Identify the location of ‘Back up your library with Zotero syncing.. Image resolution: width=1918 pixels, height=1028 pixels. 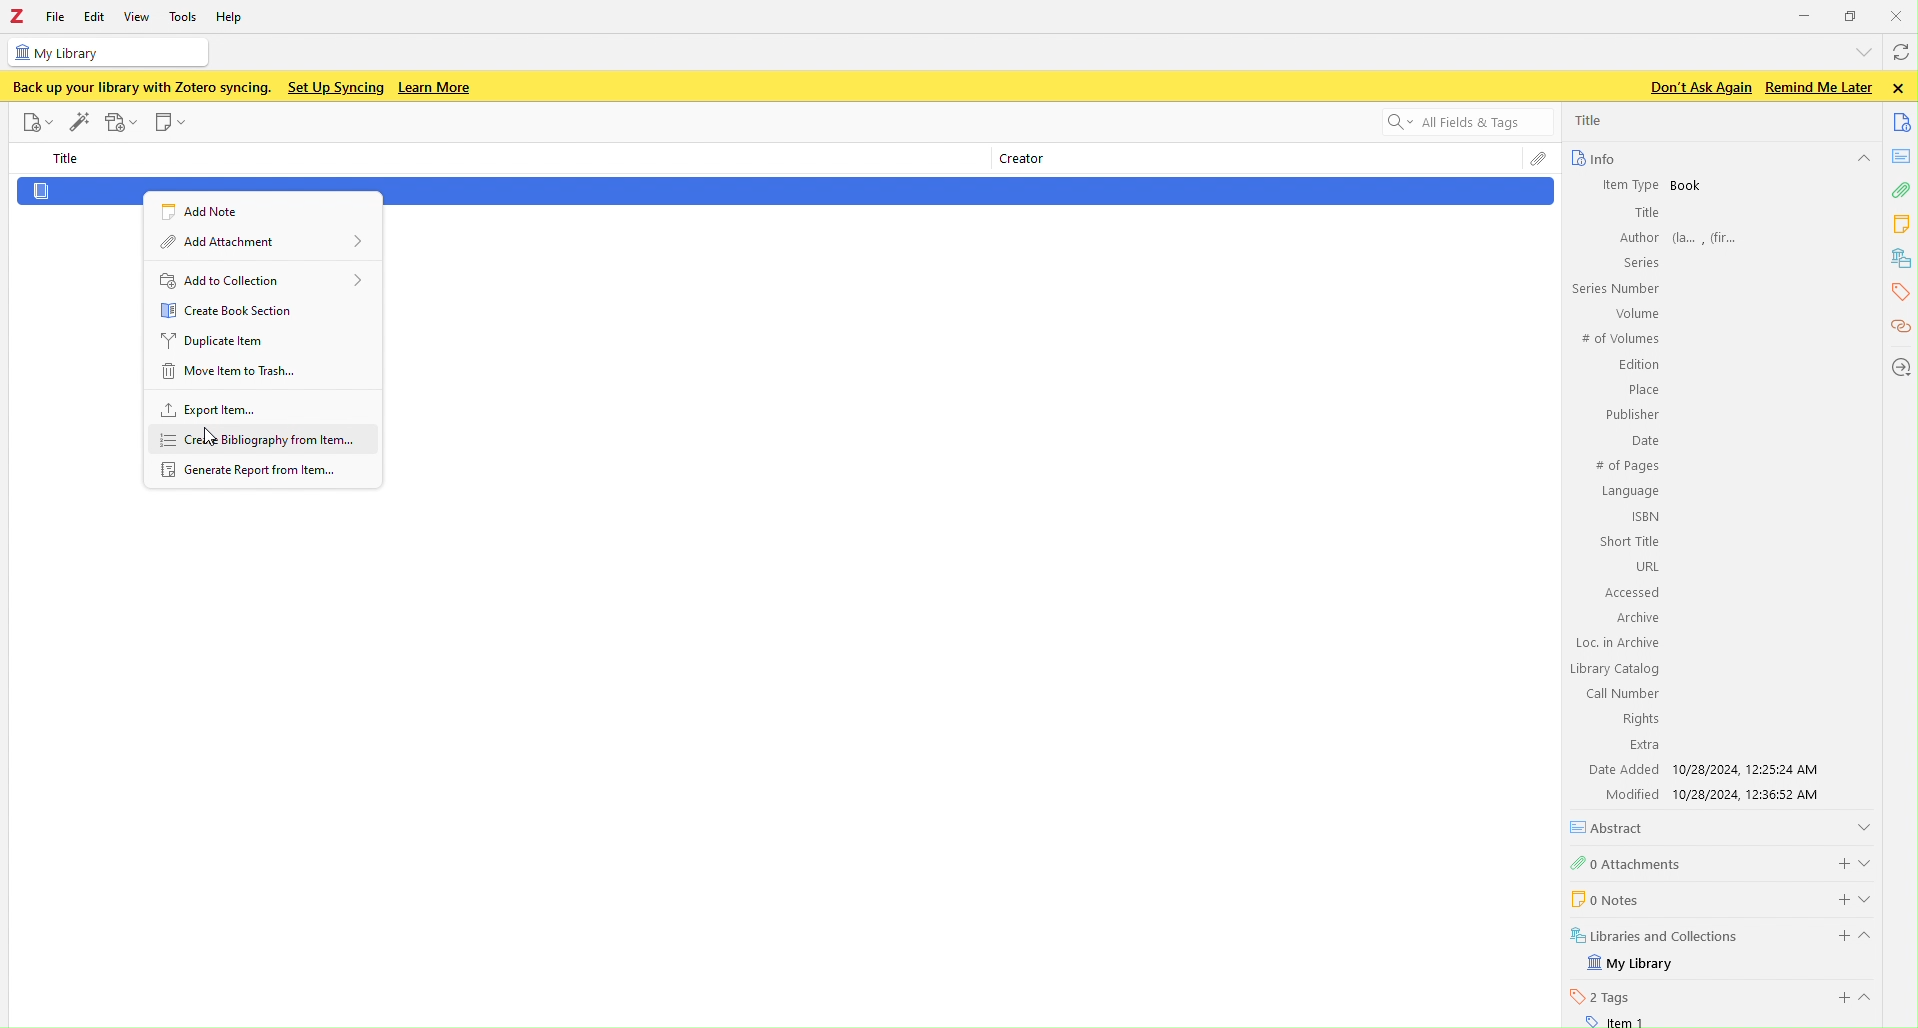
(139, 87).